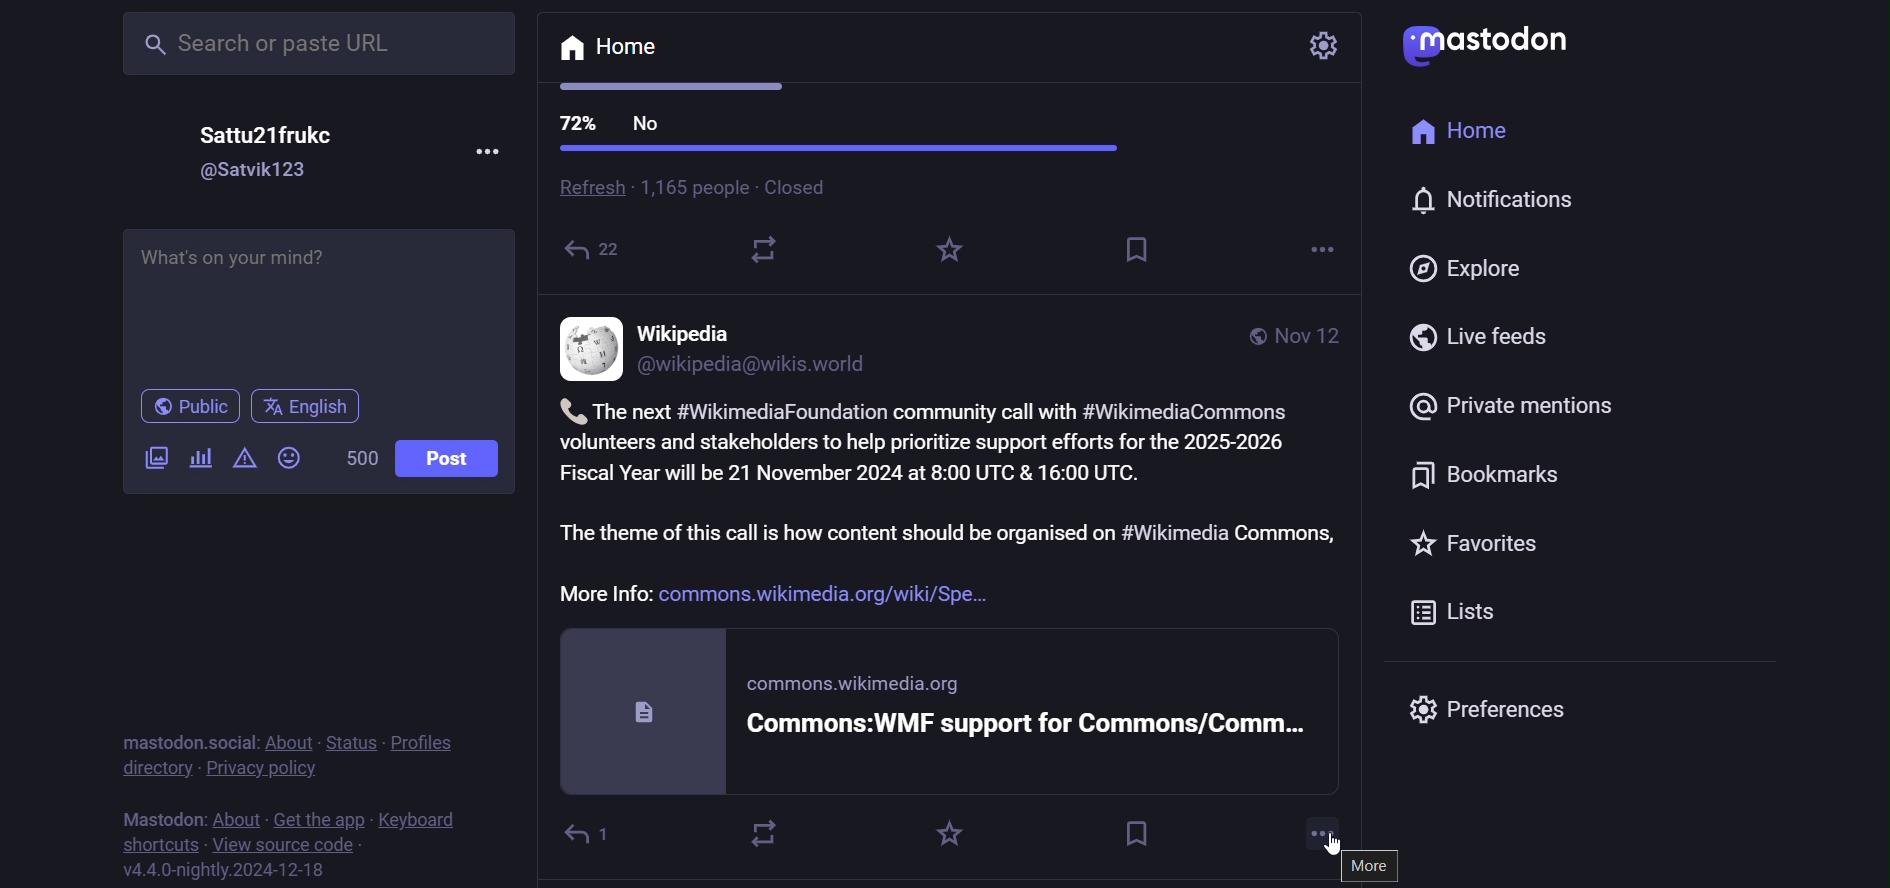  What do you see at coordinates (763, 833) in the screenshot?
I see `boost` at bounding box center [763, 833].